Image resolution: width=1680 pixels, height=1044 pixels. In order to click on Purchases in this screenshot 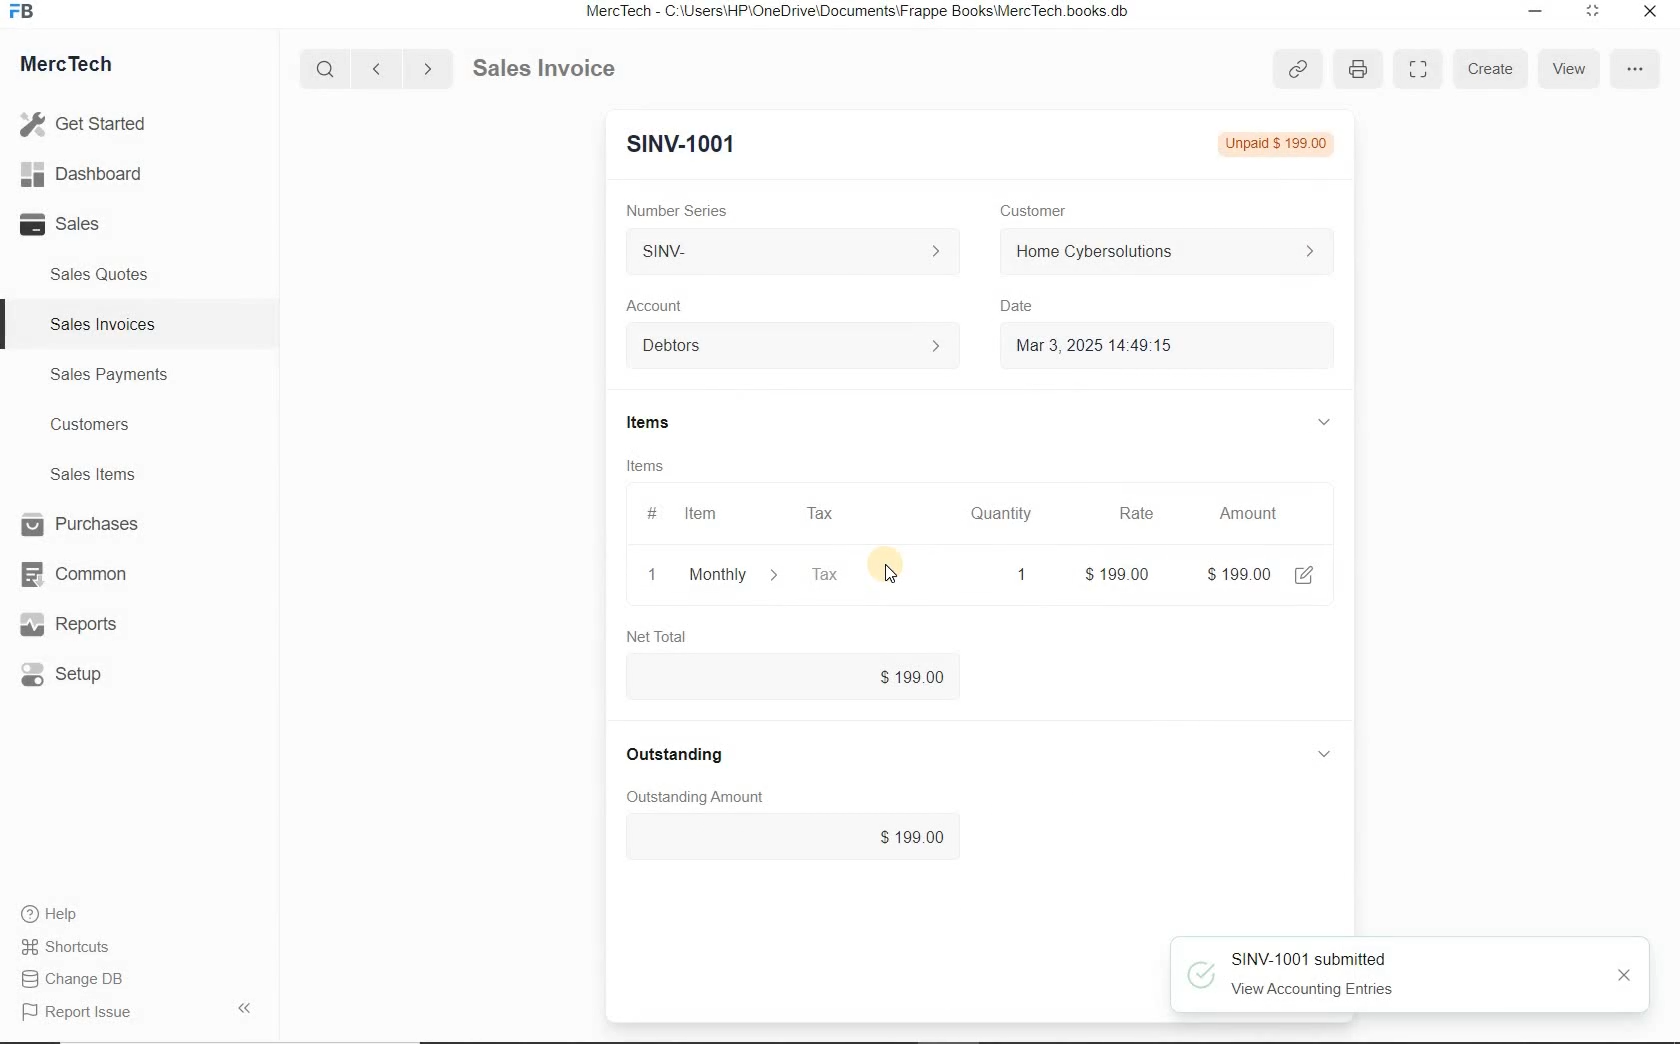, I will do `click(83, 526)`.